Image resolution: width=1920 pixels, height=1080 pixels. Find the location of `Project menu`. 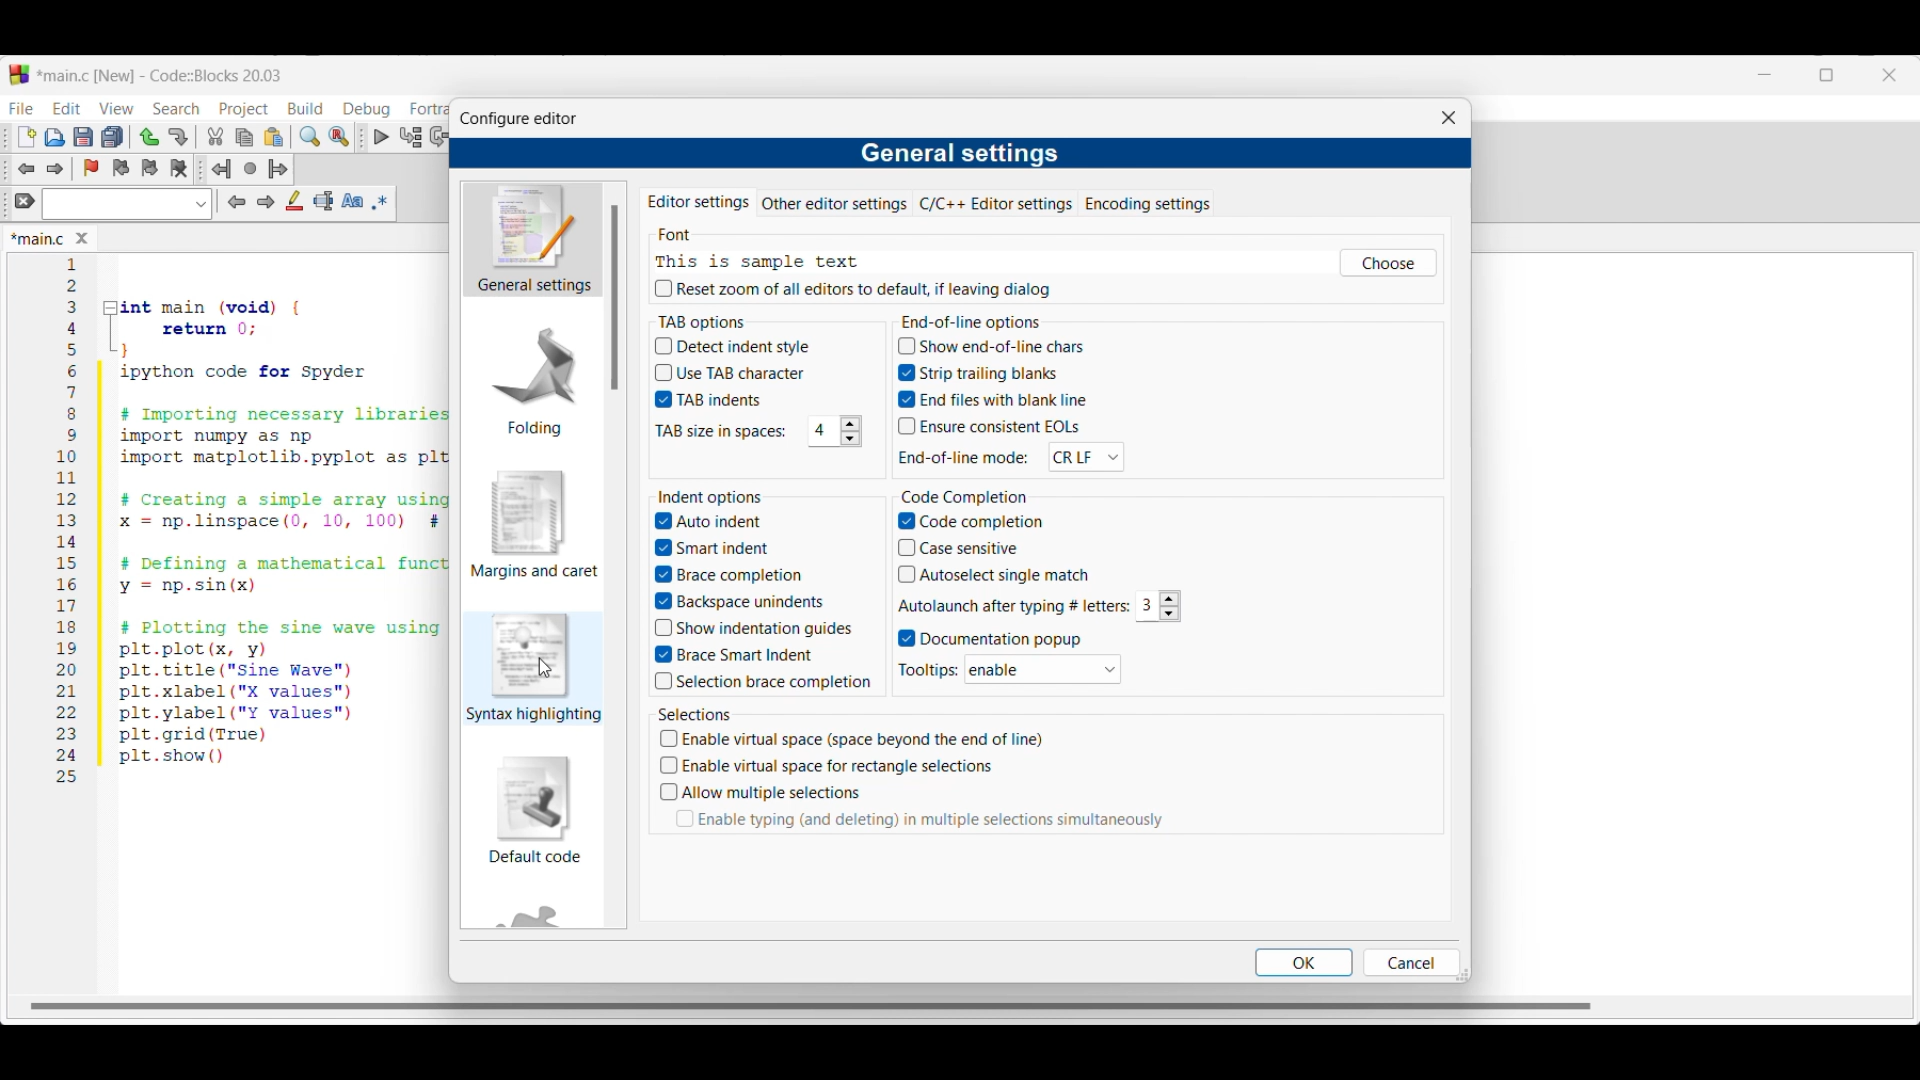

Project menu is located at coordinates (244, 110).